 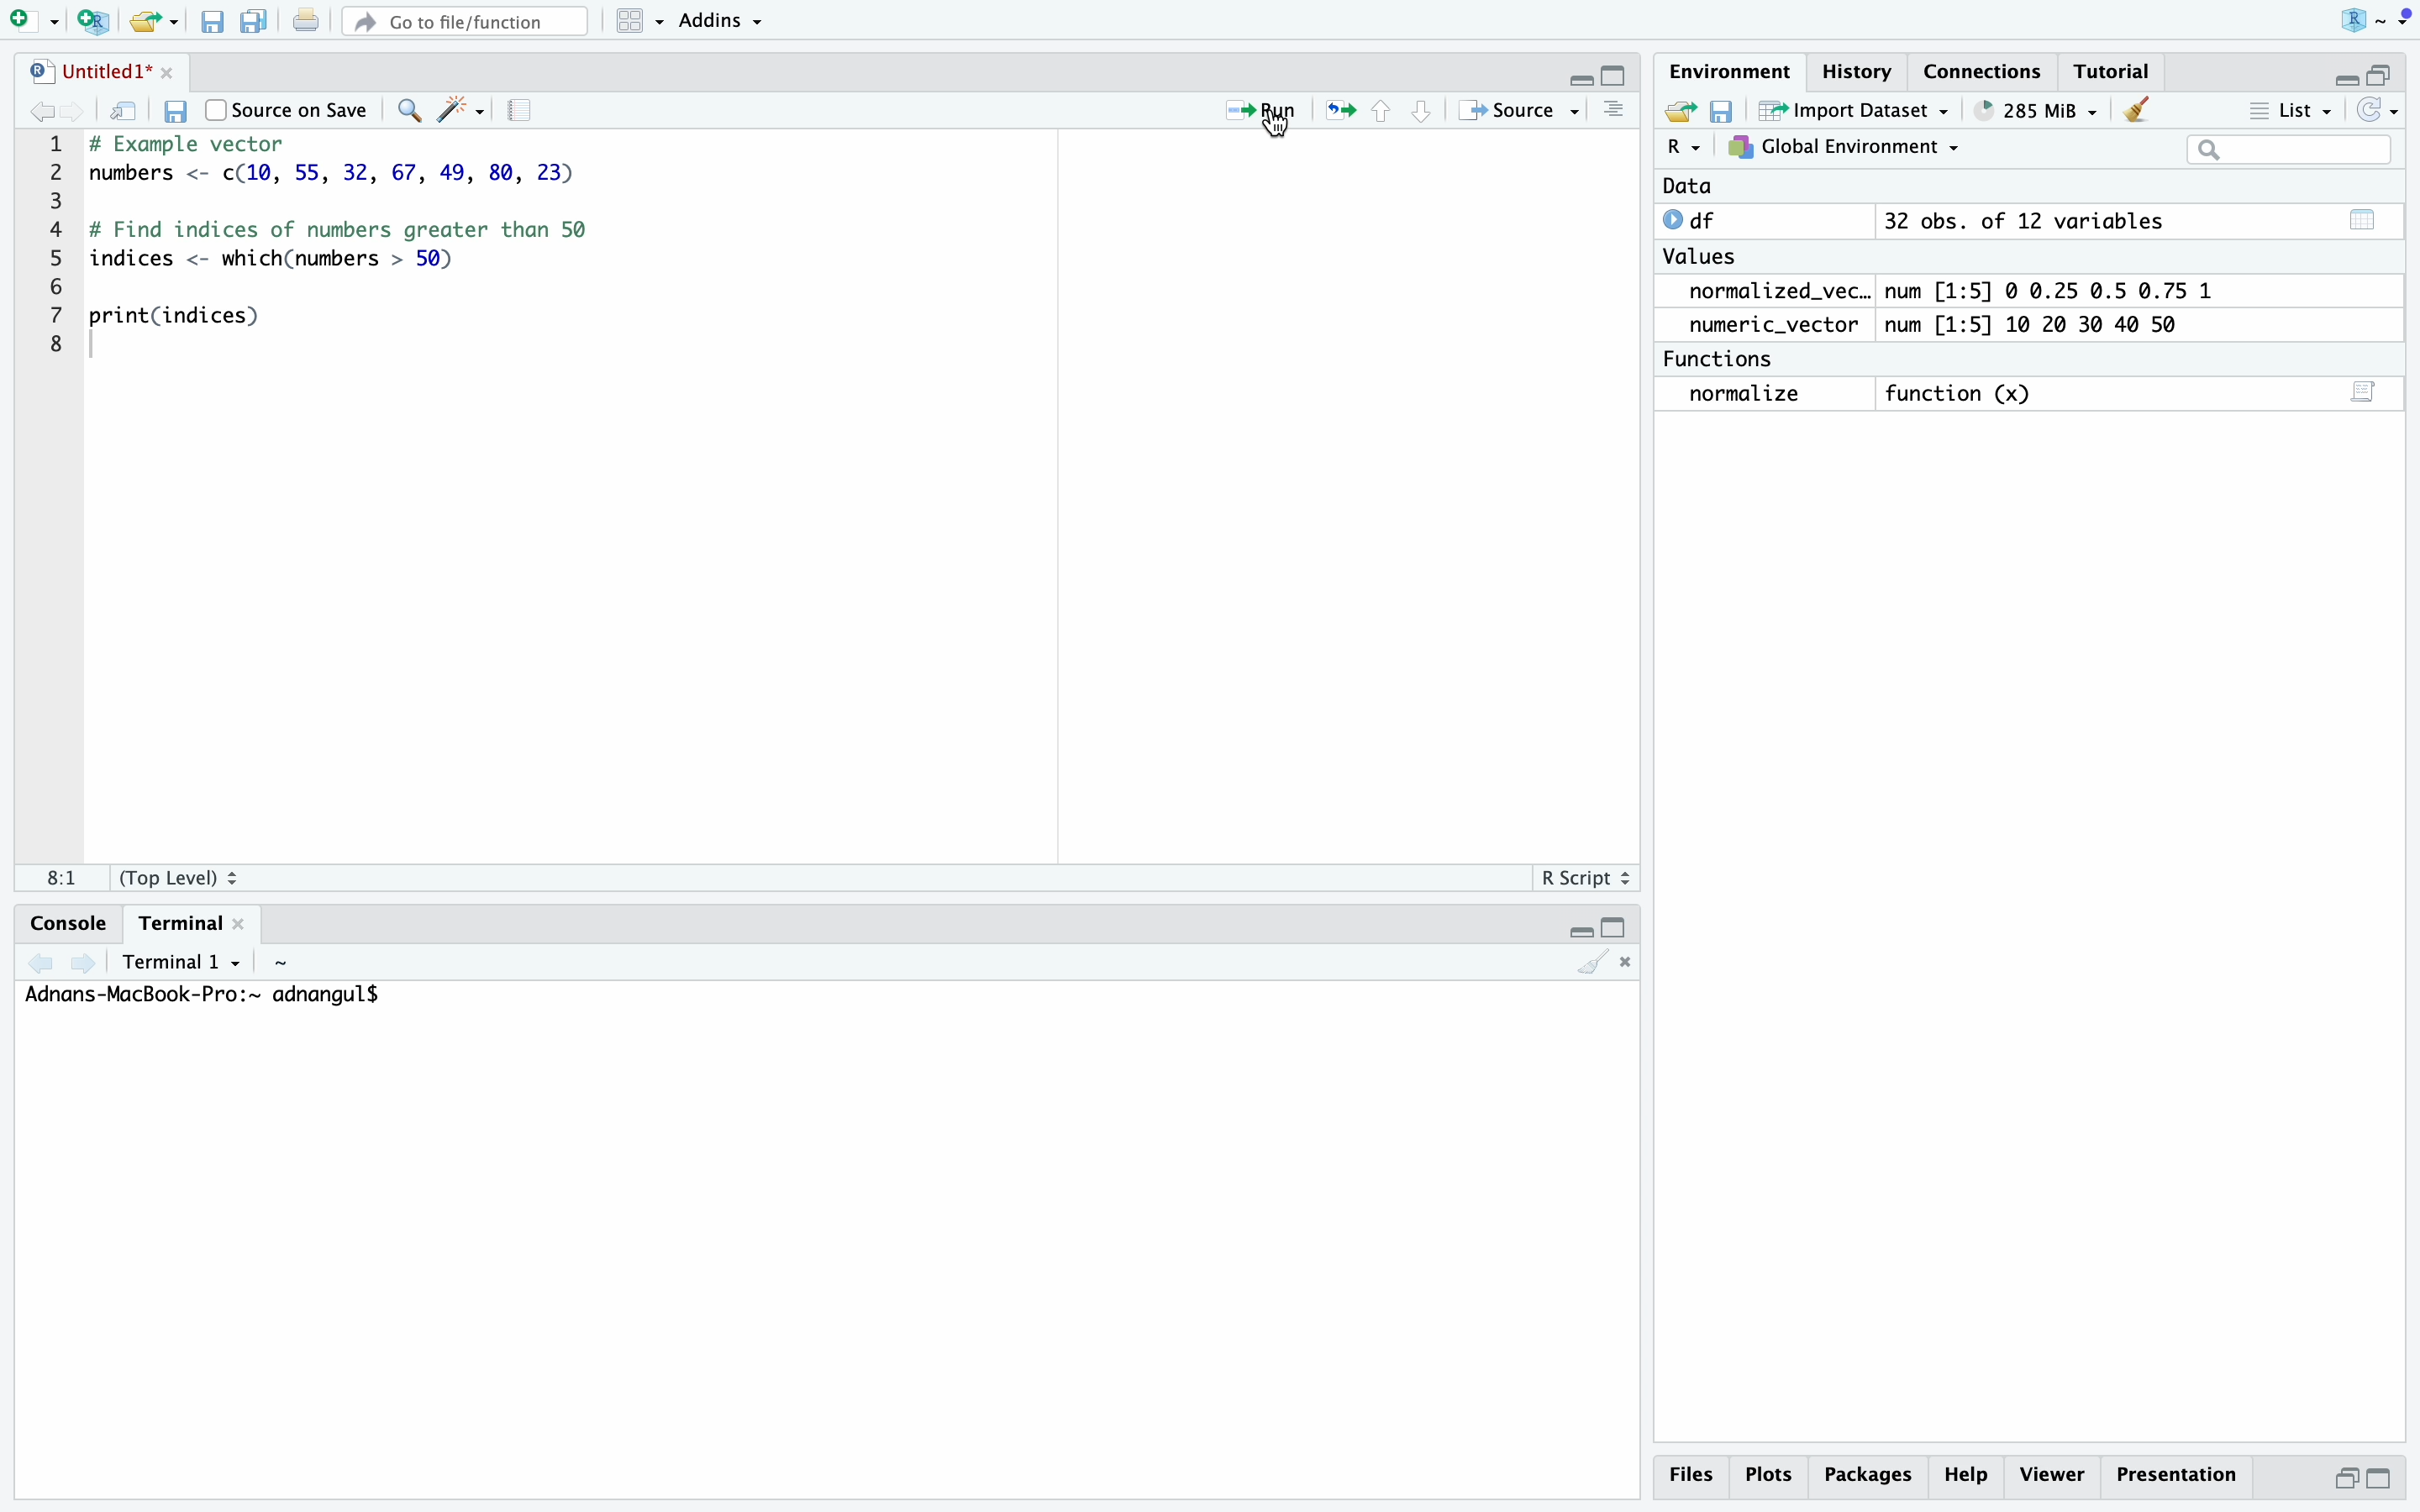 What do you see at coordinates (1613, 962) in the screenshot?
I see `CLEAN UP` at bounding box center [1613, 962].